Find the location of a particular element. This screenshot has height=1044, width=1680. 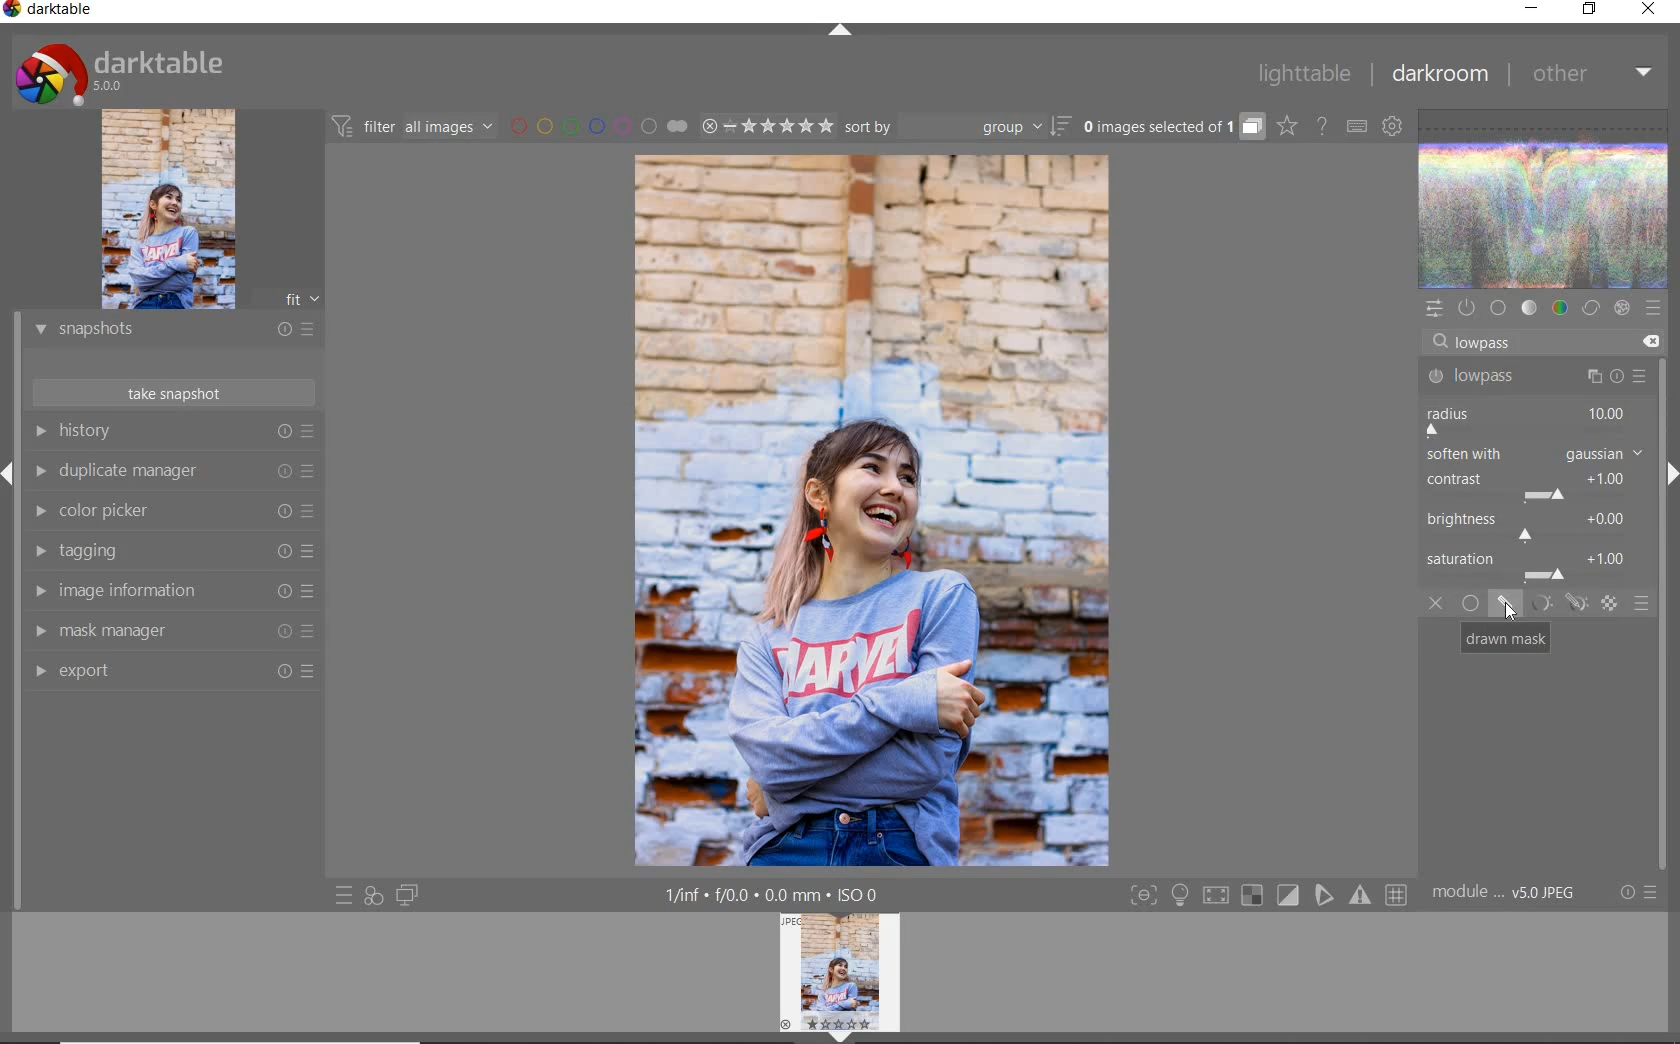

show global preferences is located at coordinates (1393, 128).